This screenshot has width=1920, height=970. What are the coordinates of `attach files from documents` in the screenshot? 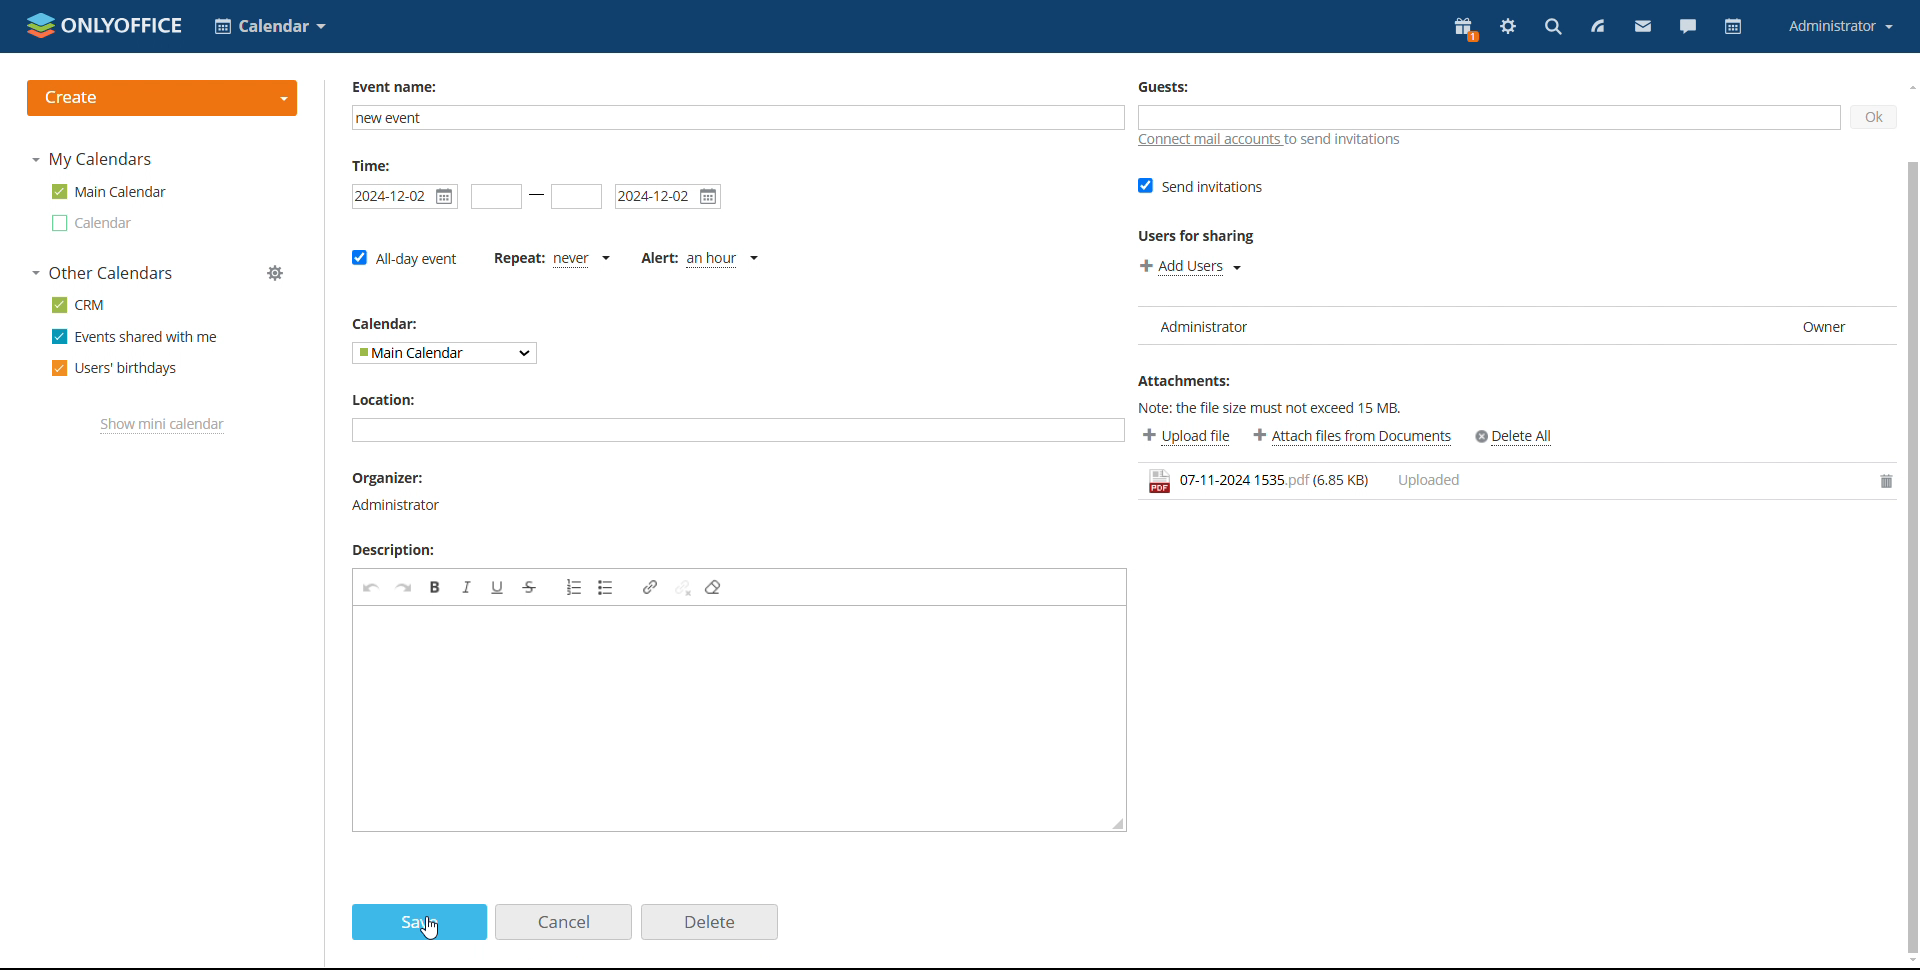 It's located at (1352, 437).